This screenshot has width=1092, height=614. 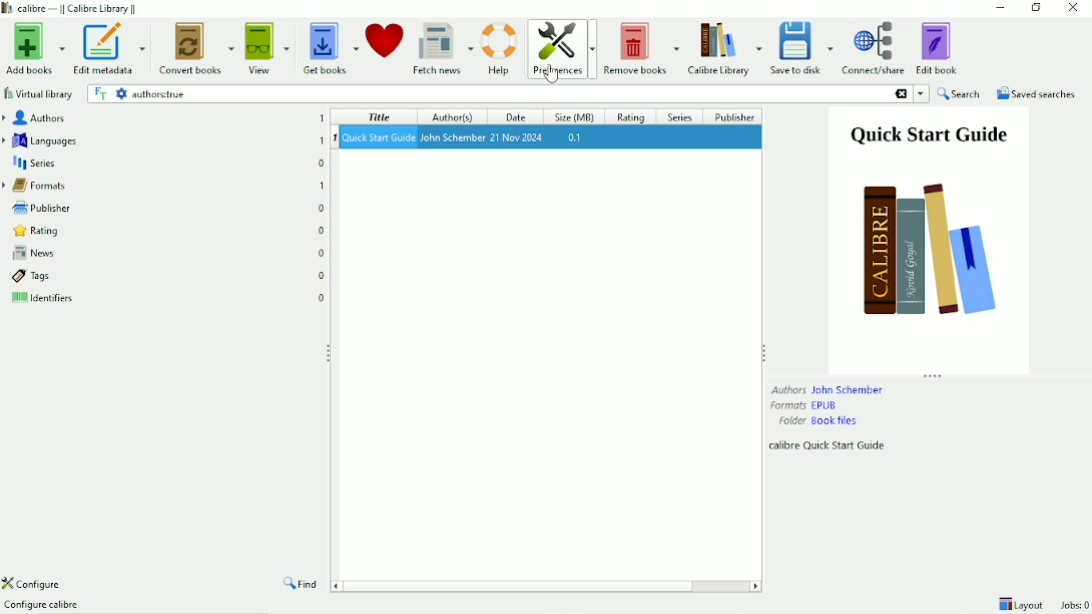 I want to click on Close, so click(x=1074, y=8).